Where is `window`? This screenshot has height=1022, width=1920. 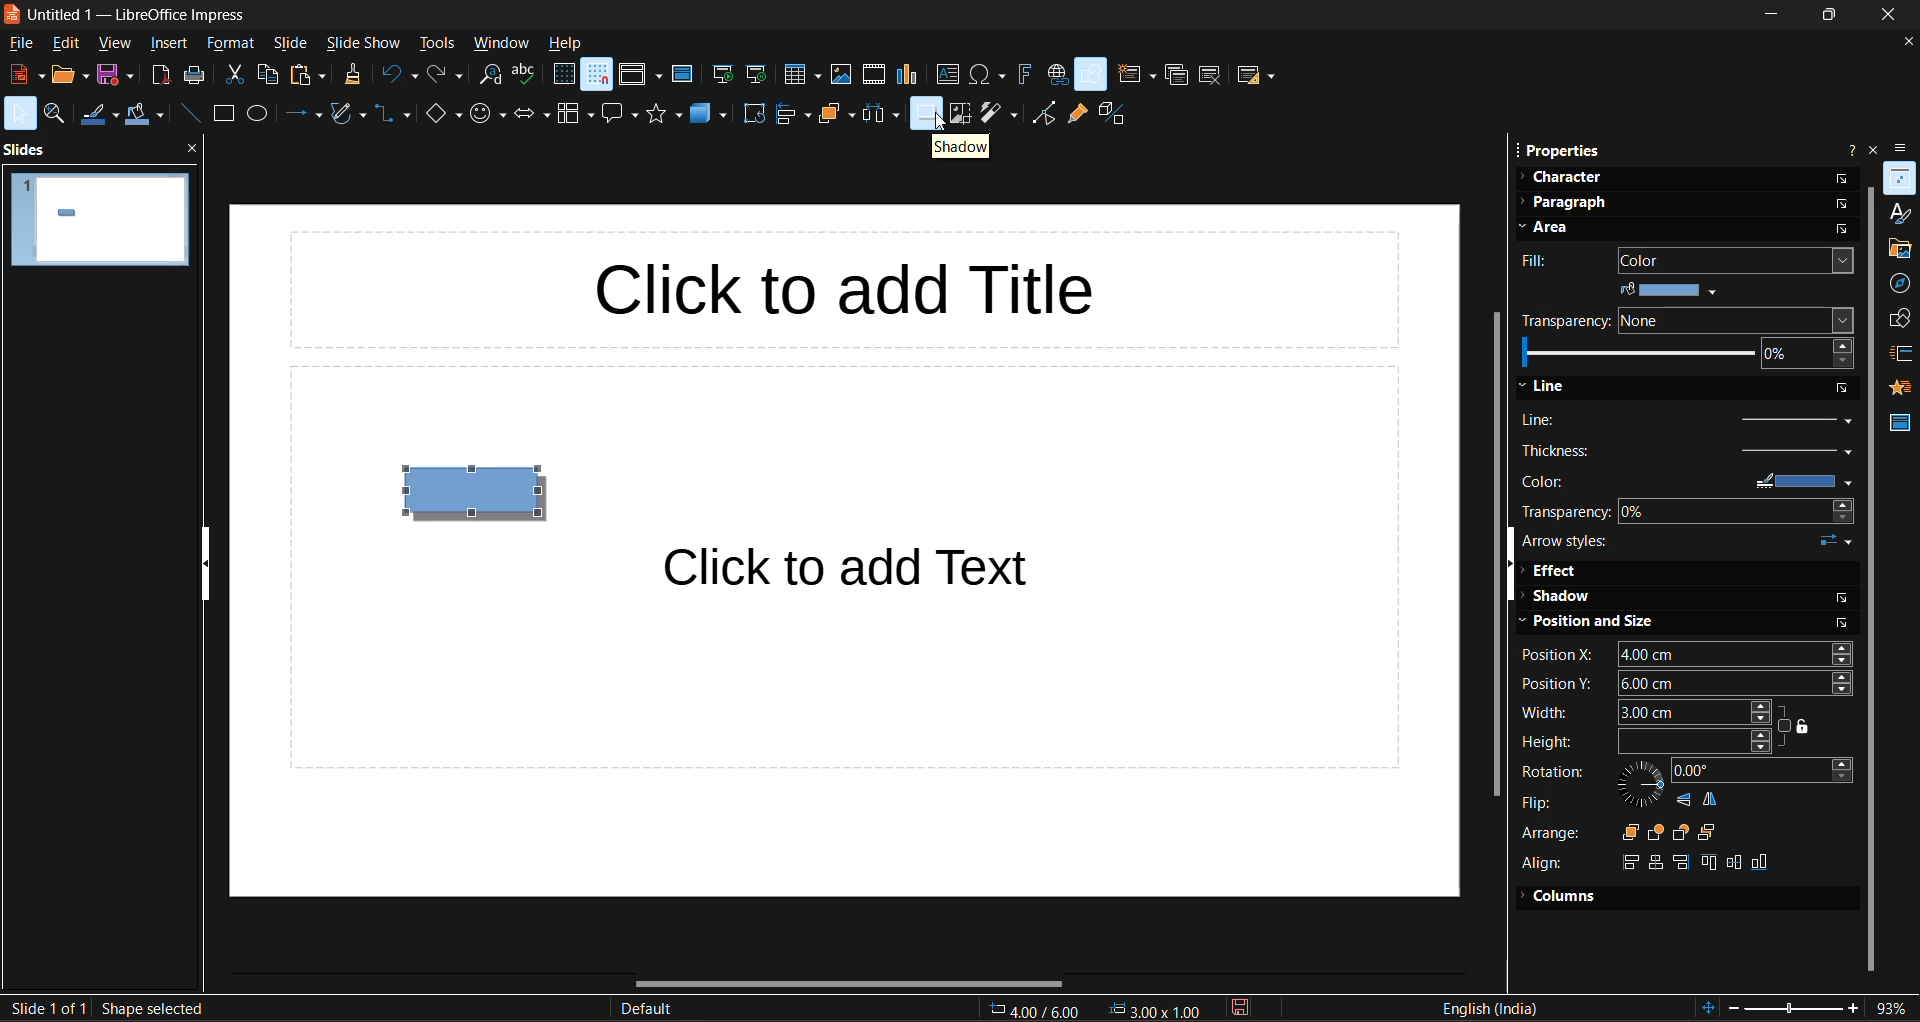
window is located at coordinates (501, 46).